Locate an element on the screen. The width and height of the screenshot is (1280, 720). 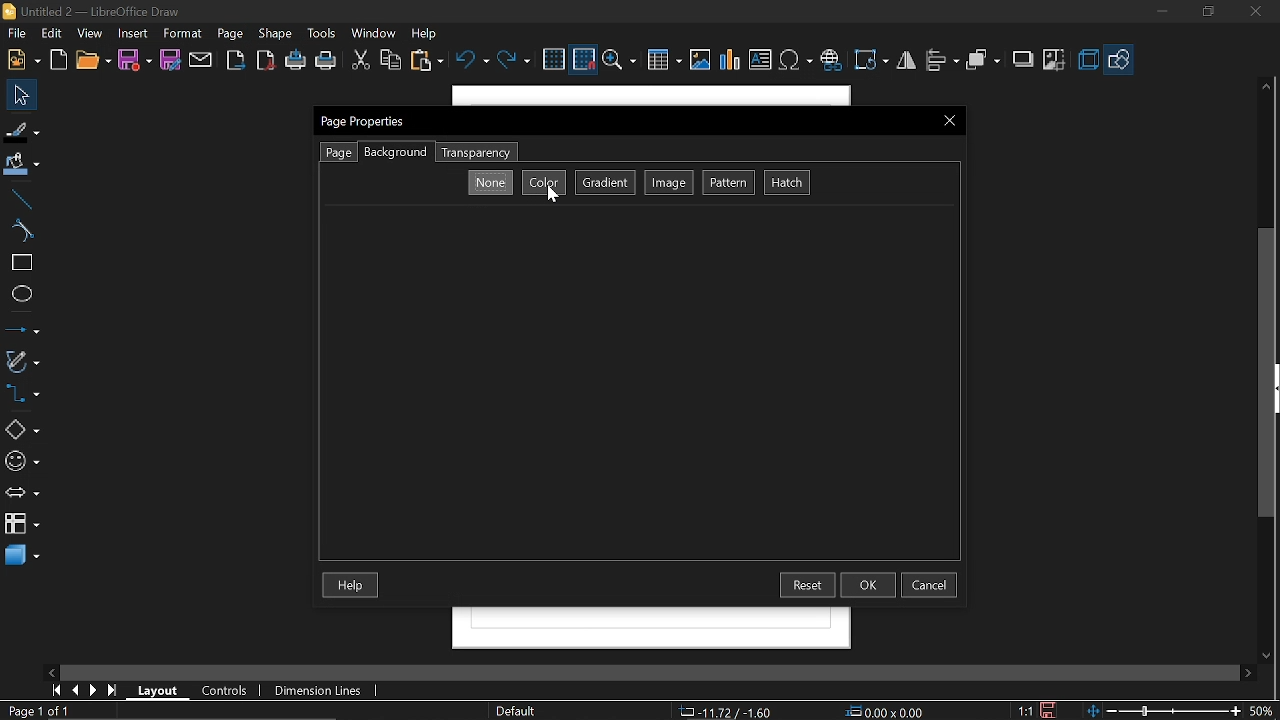
Move left is located at coordinates (49, 671).